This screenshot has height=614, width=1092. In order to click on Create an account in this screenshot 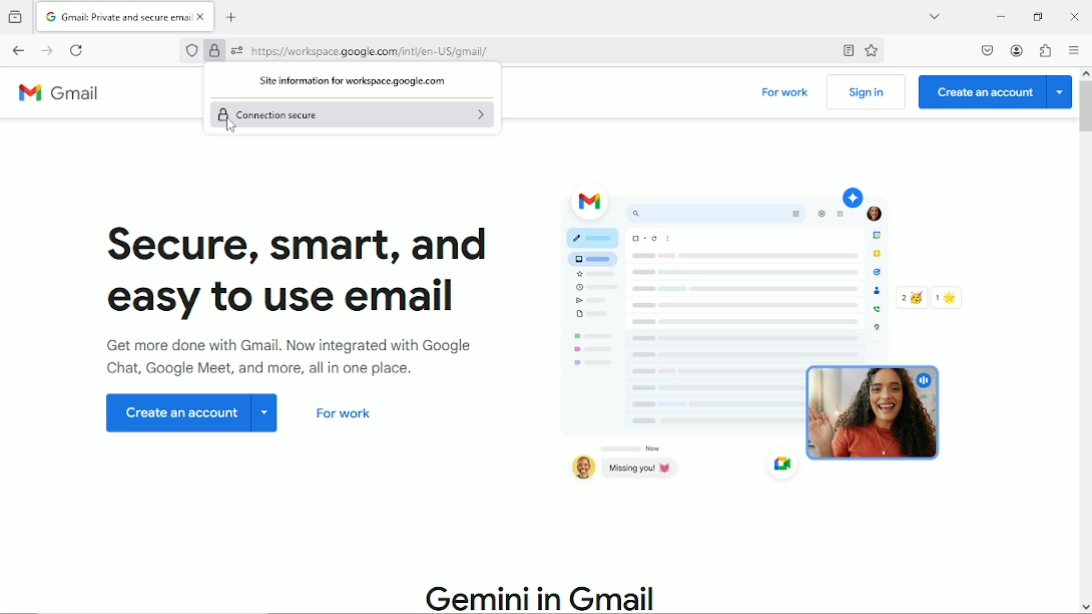, I will do `click(995, 93)`.